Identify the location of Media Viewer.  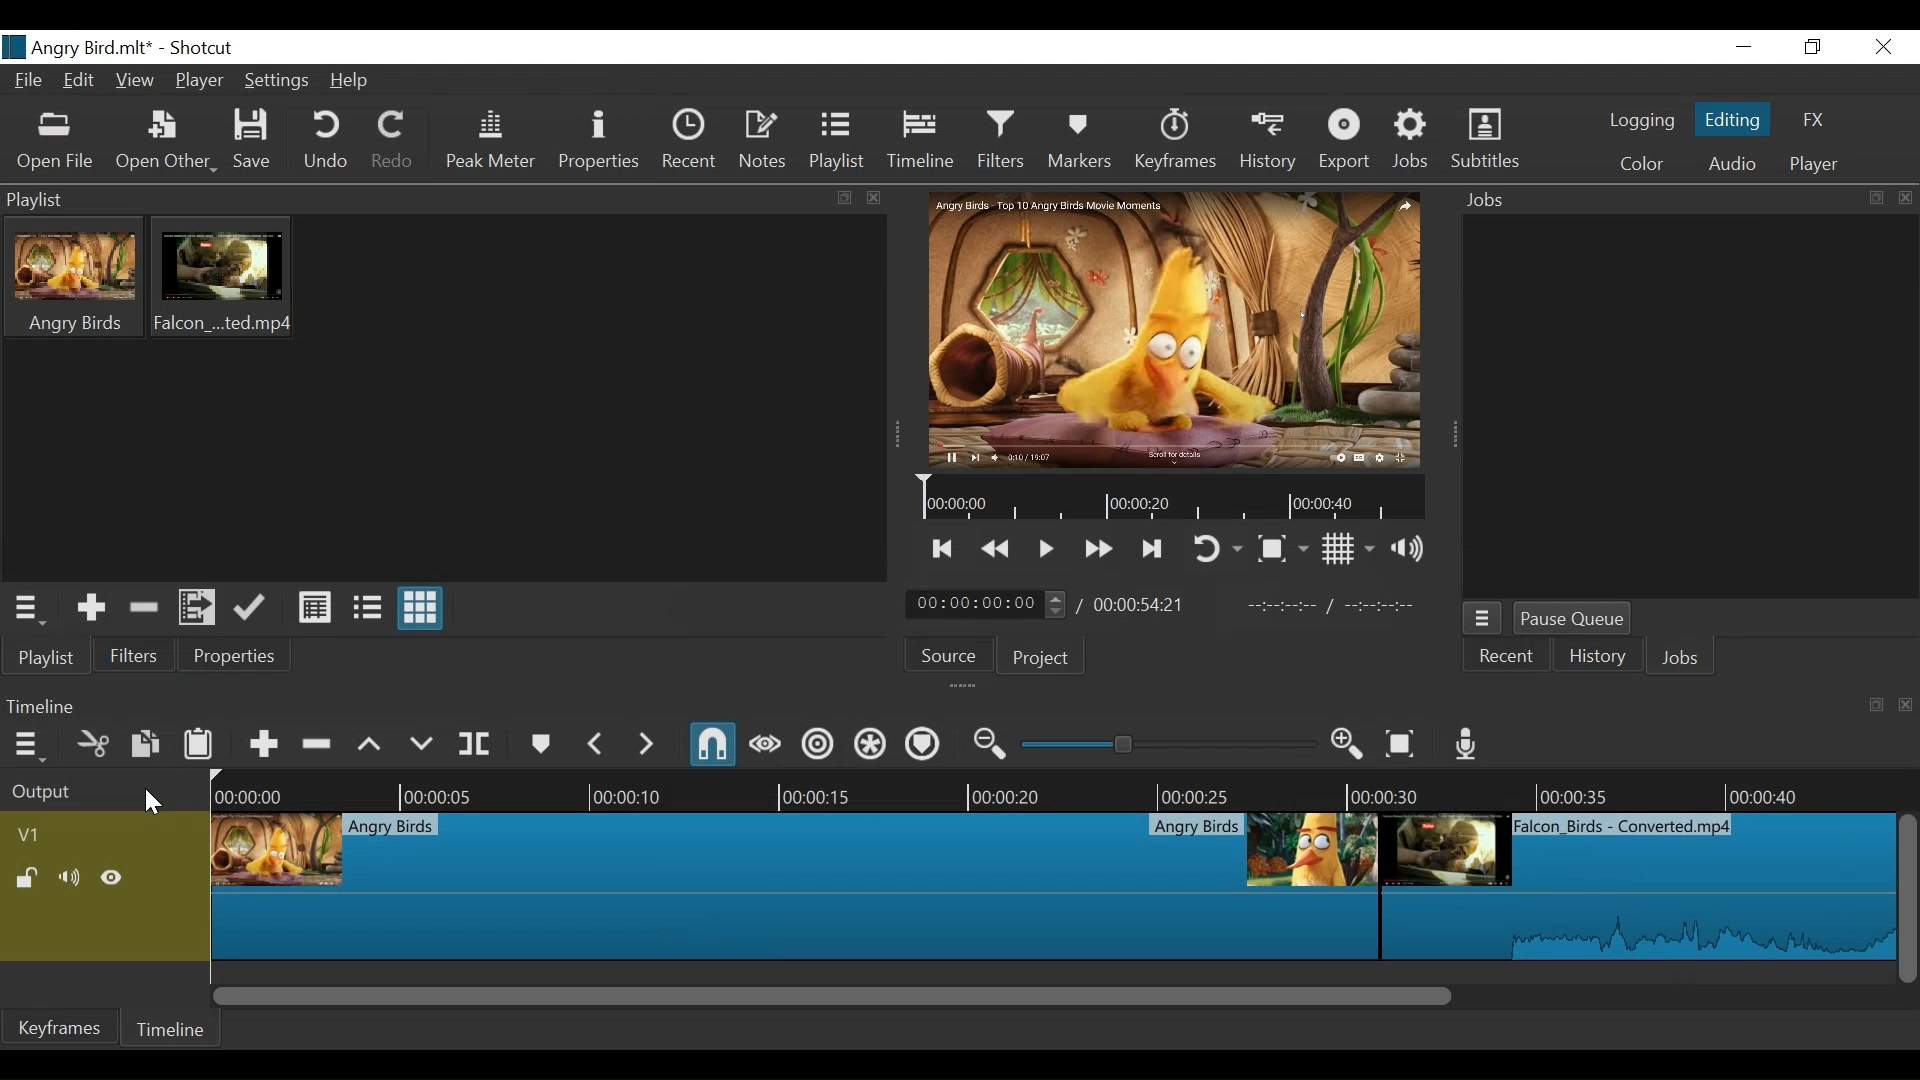
(1169, 329).